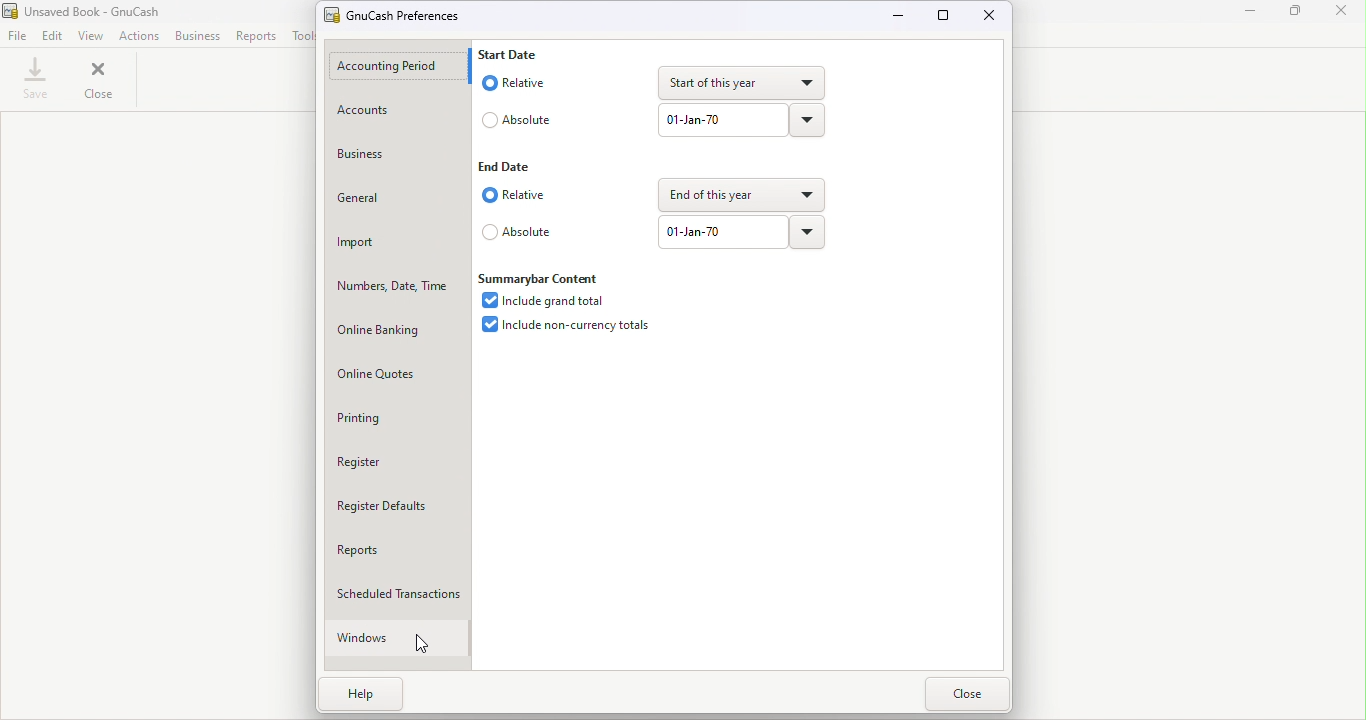 The height and width of the screenshot is (720, 1366). Describe the element at coordinates (519, 83) in the screenshot. I see `Relative` at that location.